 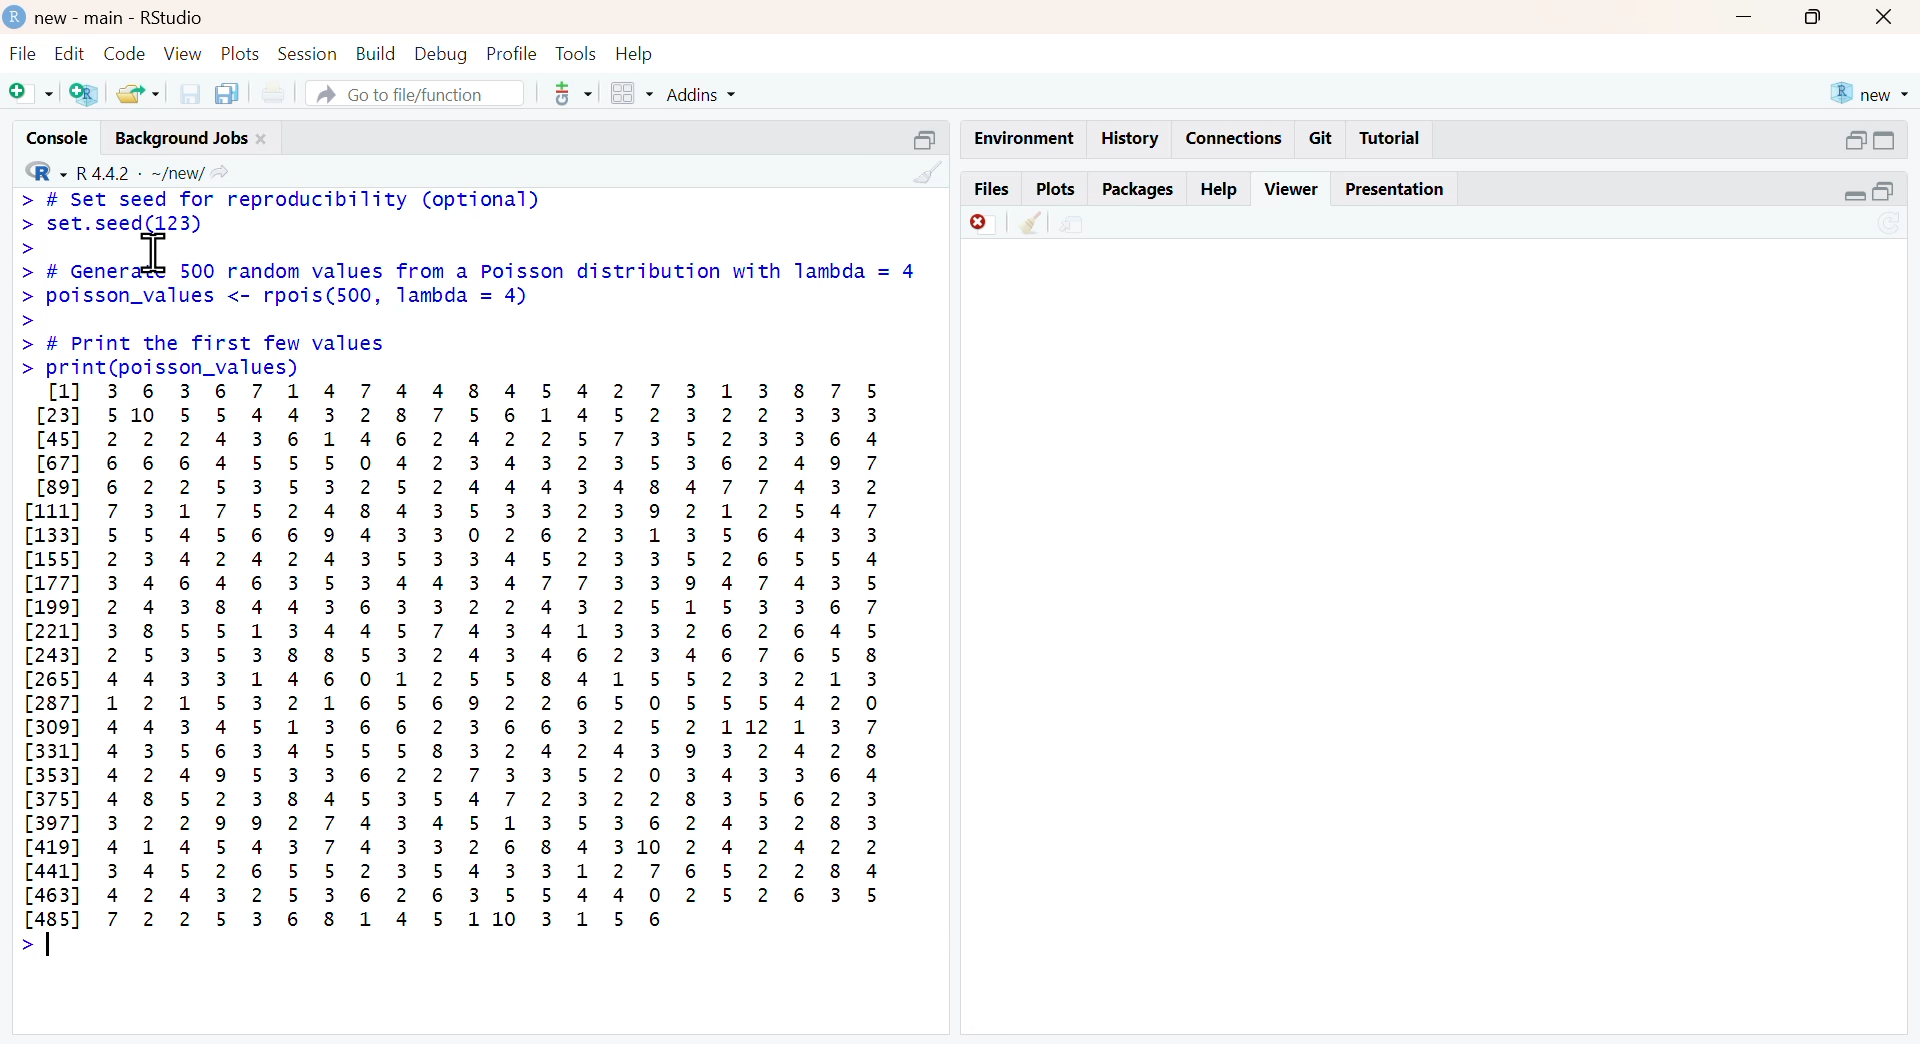 I want to click on copy, so click(x=227, y=93).